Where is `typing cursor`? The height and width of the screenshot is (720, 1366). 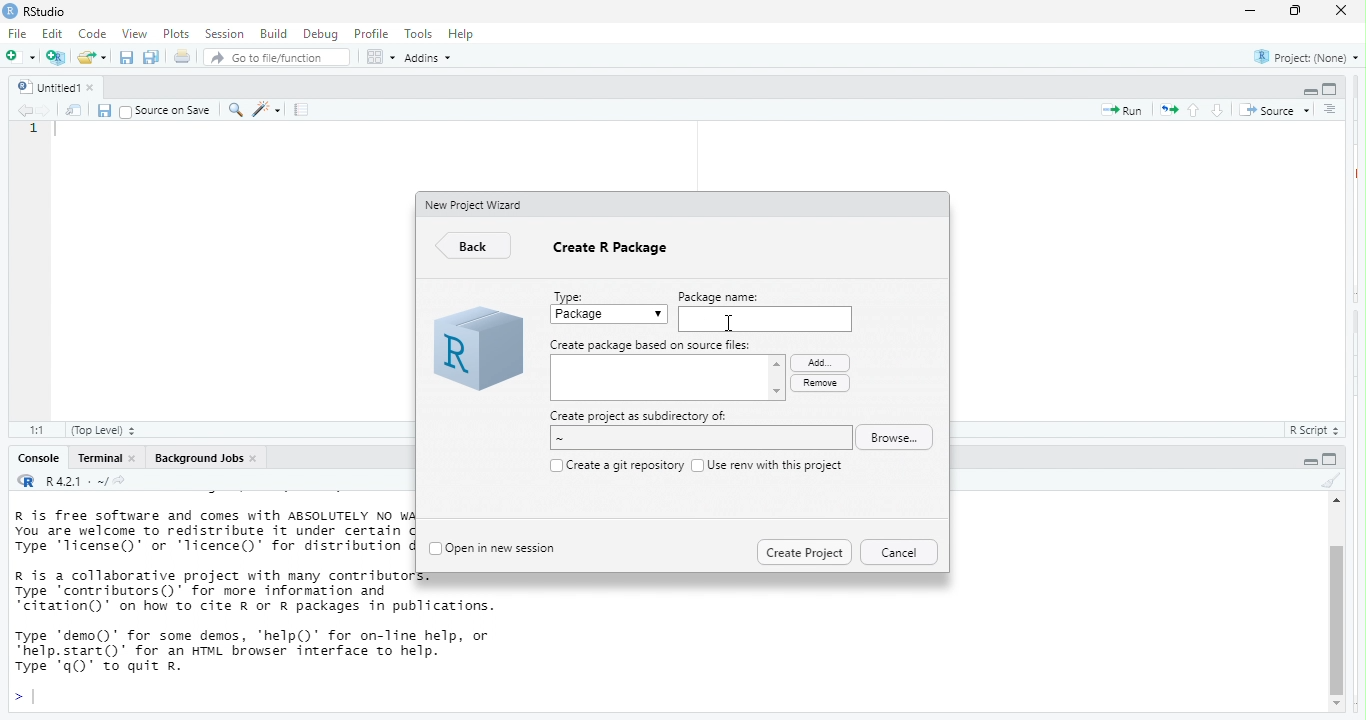
typing cursor is located at coordinates (61, 134).